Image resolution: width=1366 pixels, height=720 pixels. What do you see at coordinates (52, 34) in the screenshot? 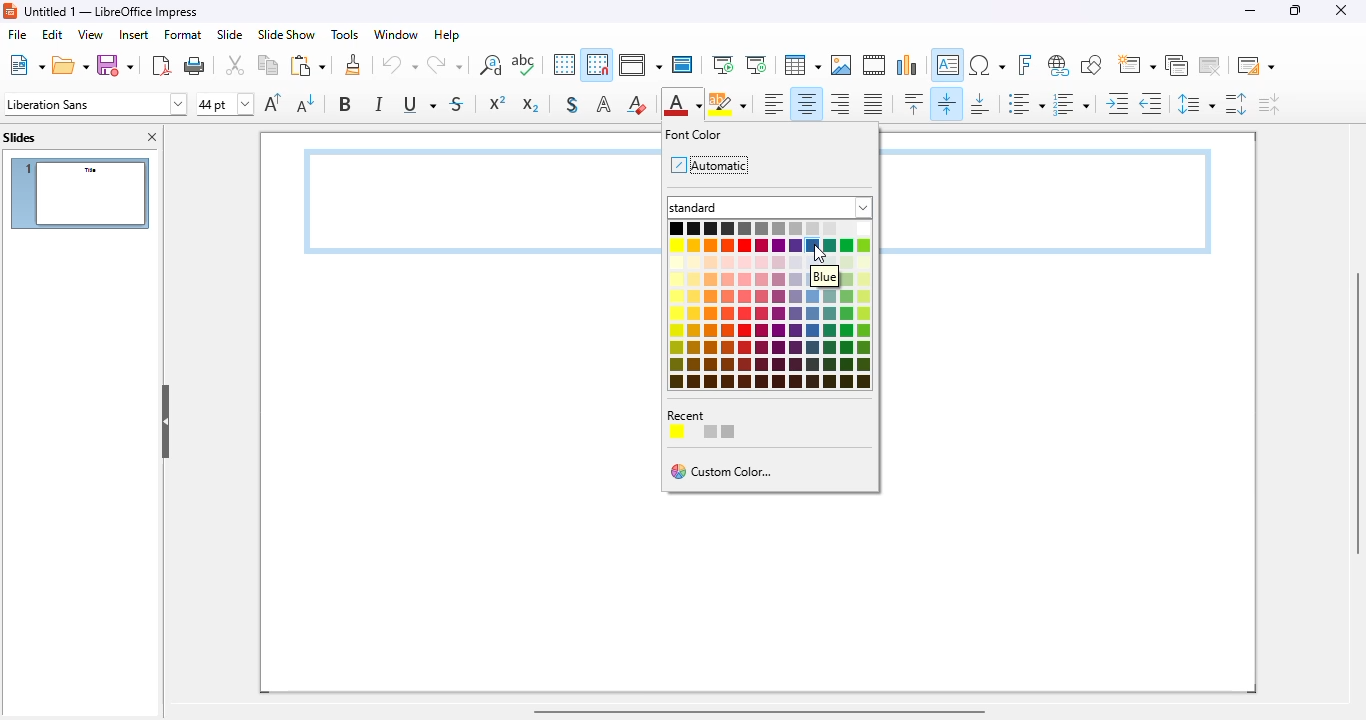
I see `edit` at bounding box center [52, 34].